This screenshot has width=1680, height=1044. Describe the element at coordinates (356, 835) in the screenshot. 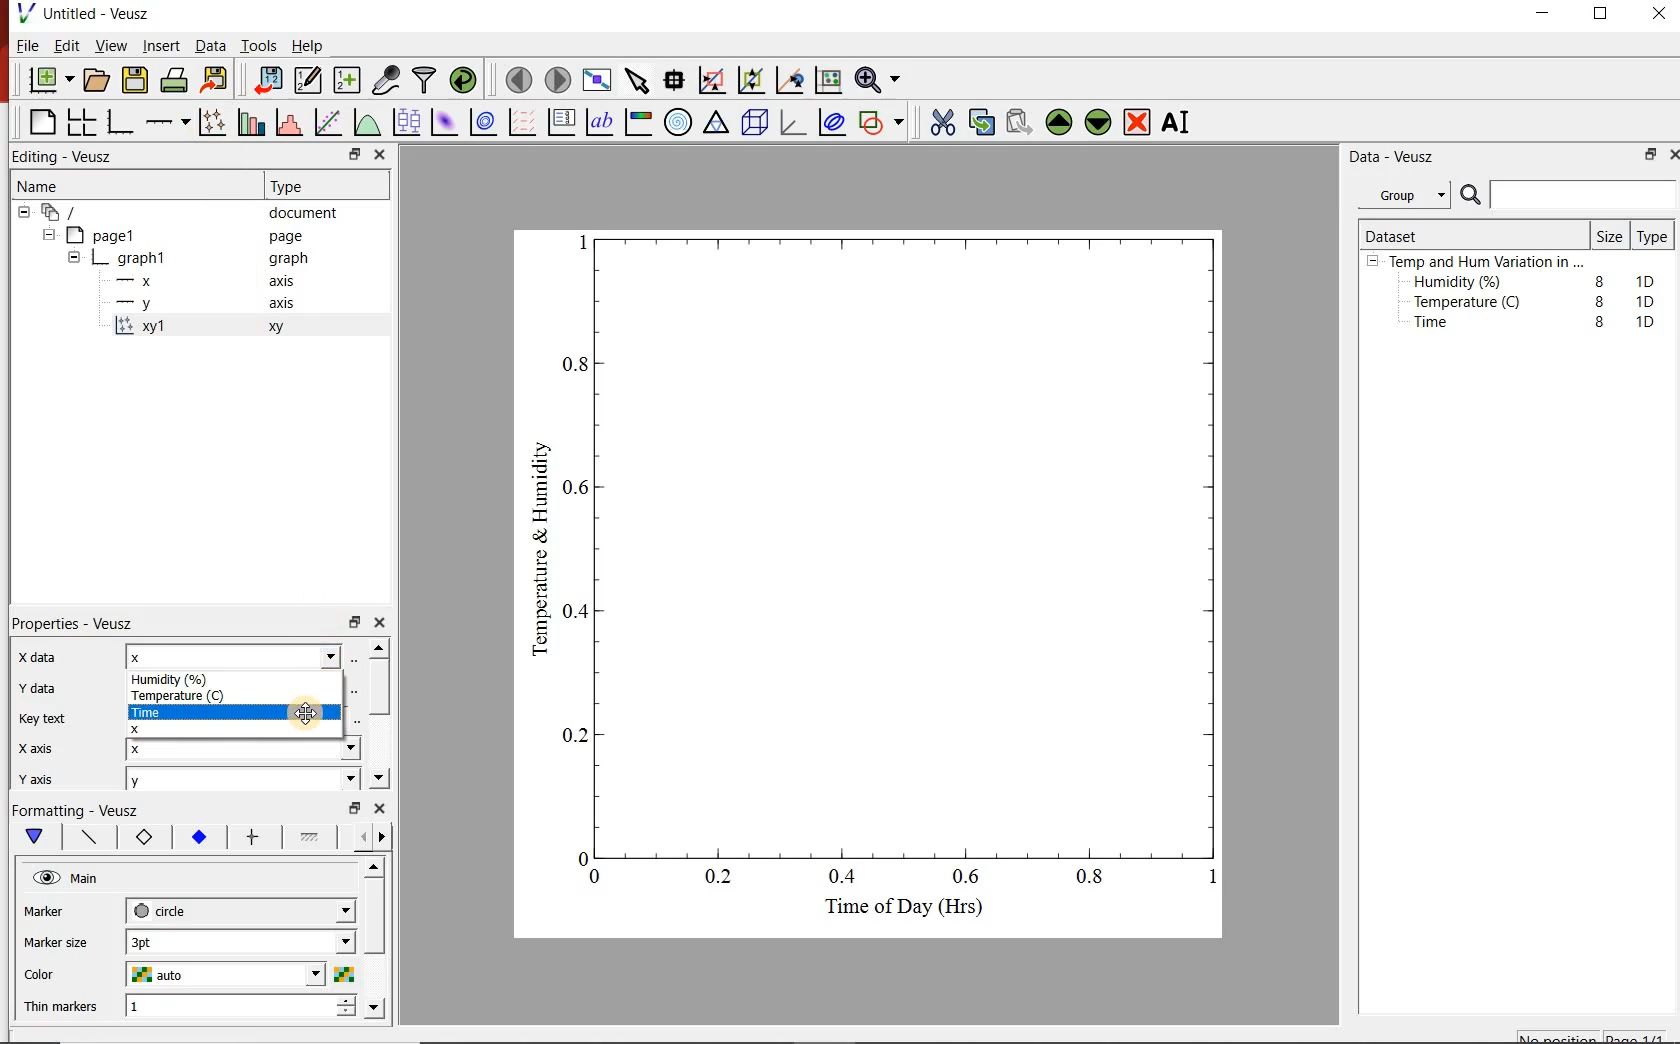

I see `go back` at that location.